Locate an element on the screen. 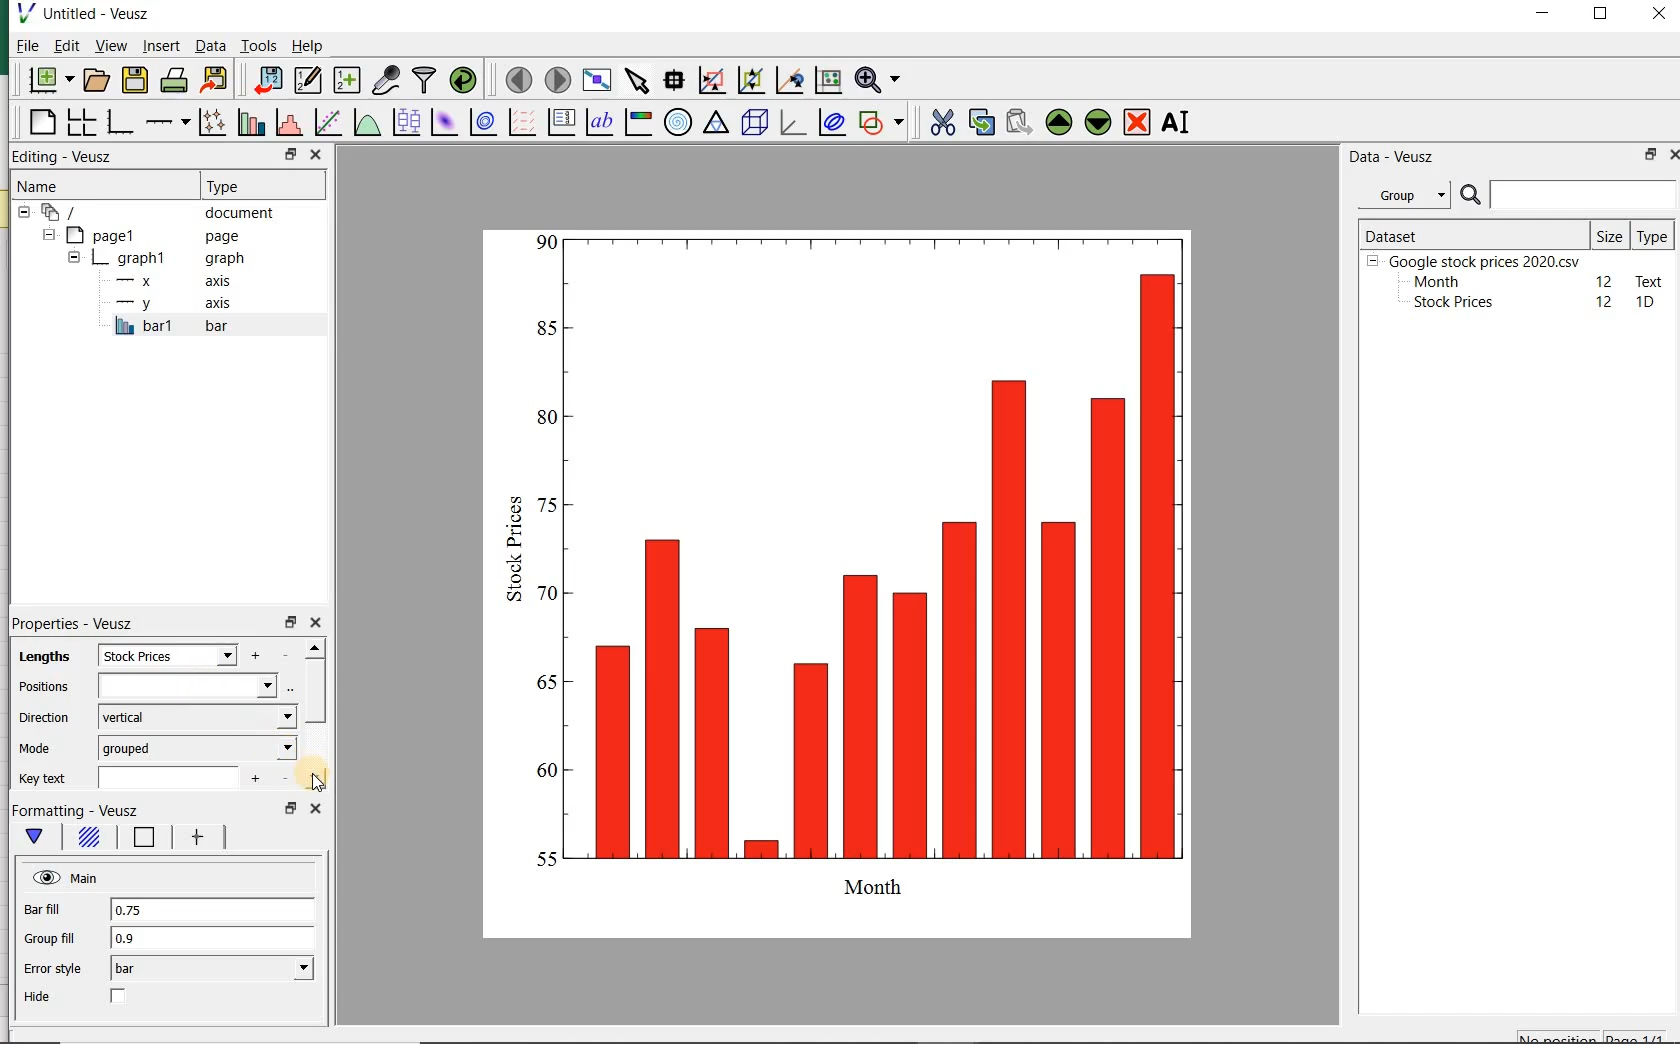  move to the next page is located at coordinates (558, 81).